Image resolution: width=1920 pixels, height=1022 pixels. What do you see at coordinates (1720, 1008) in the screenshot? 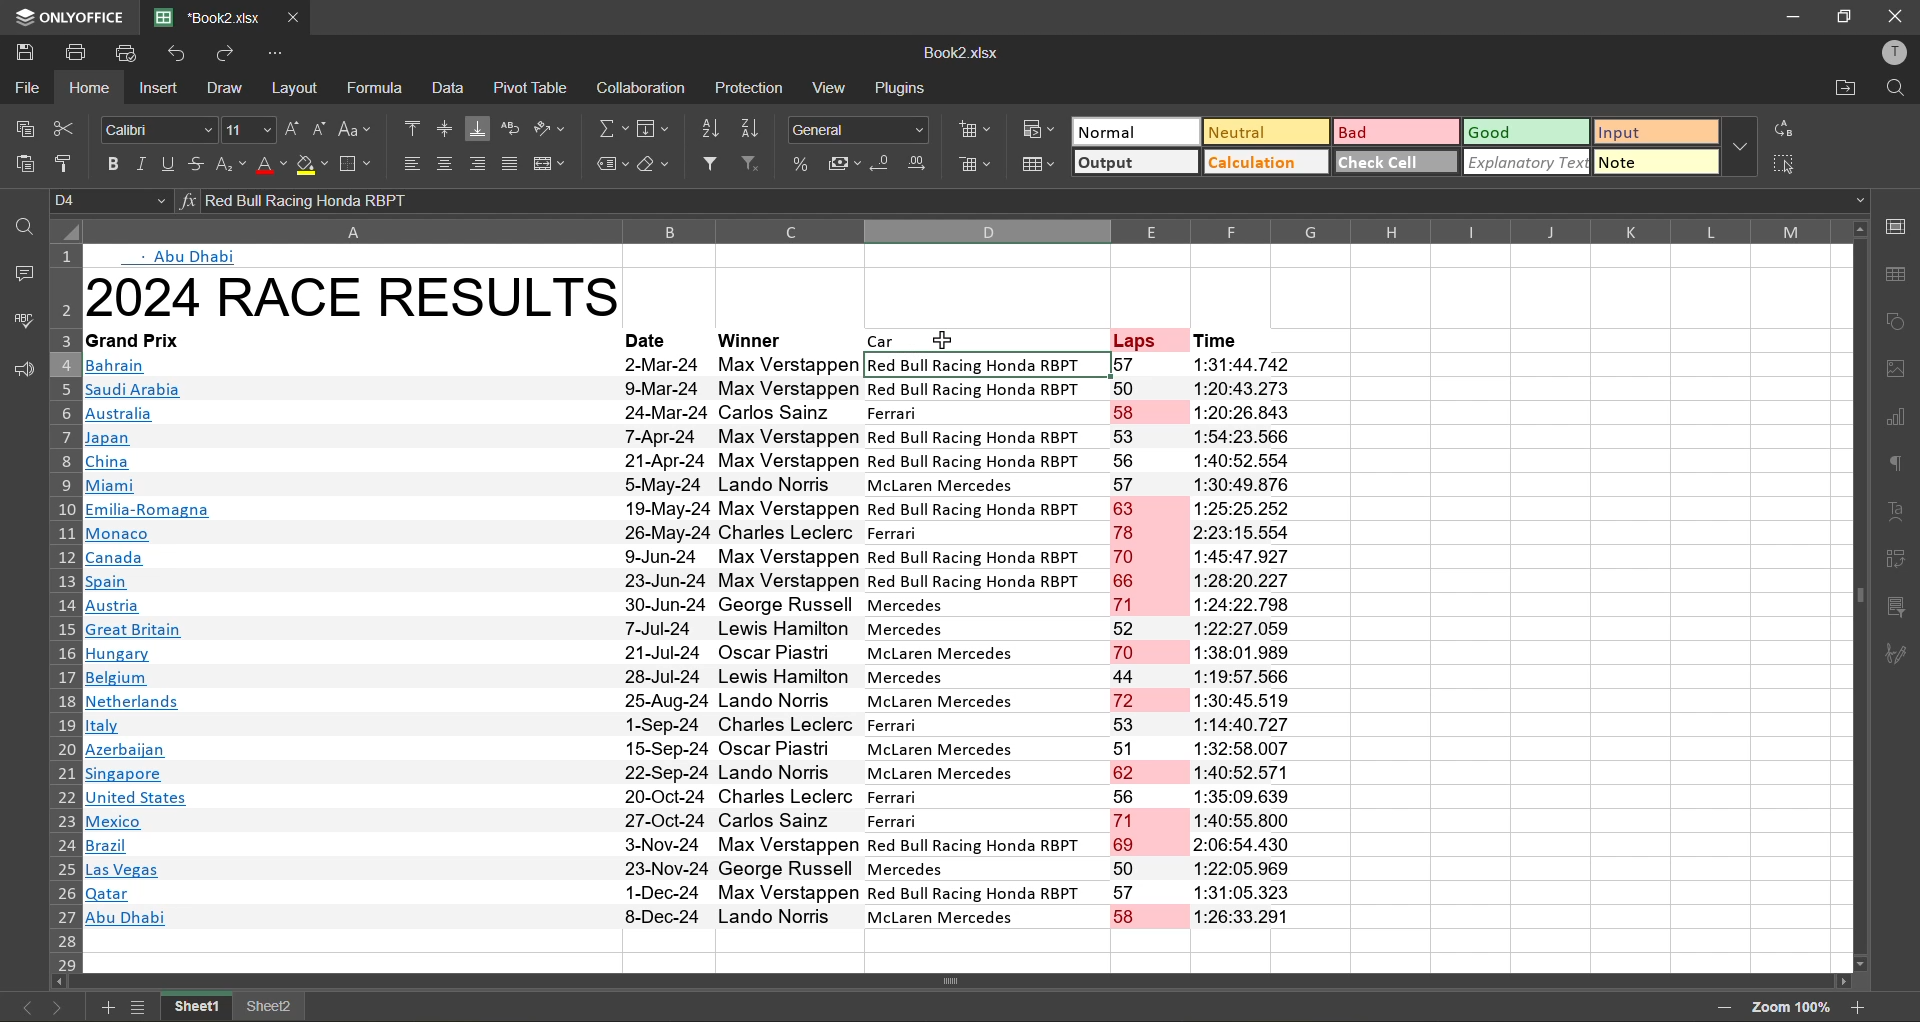
I see `zoom out` at bounding box center [1720, 1008].